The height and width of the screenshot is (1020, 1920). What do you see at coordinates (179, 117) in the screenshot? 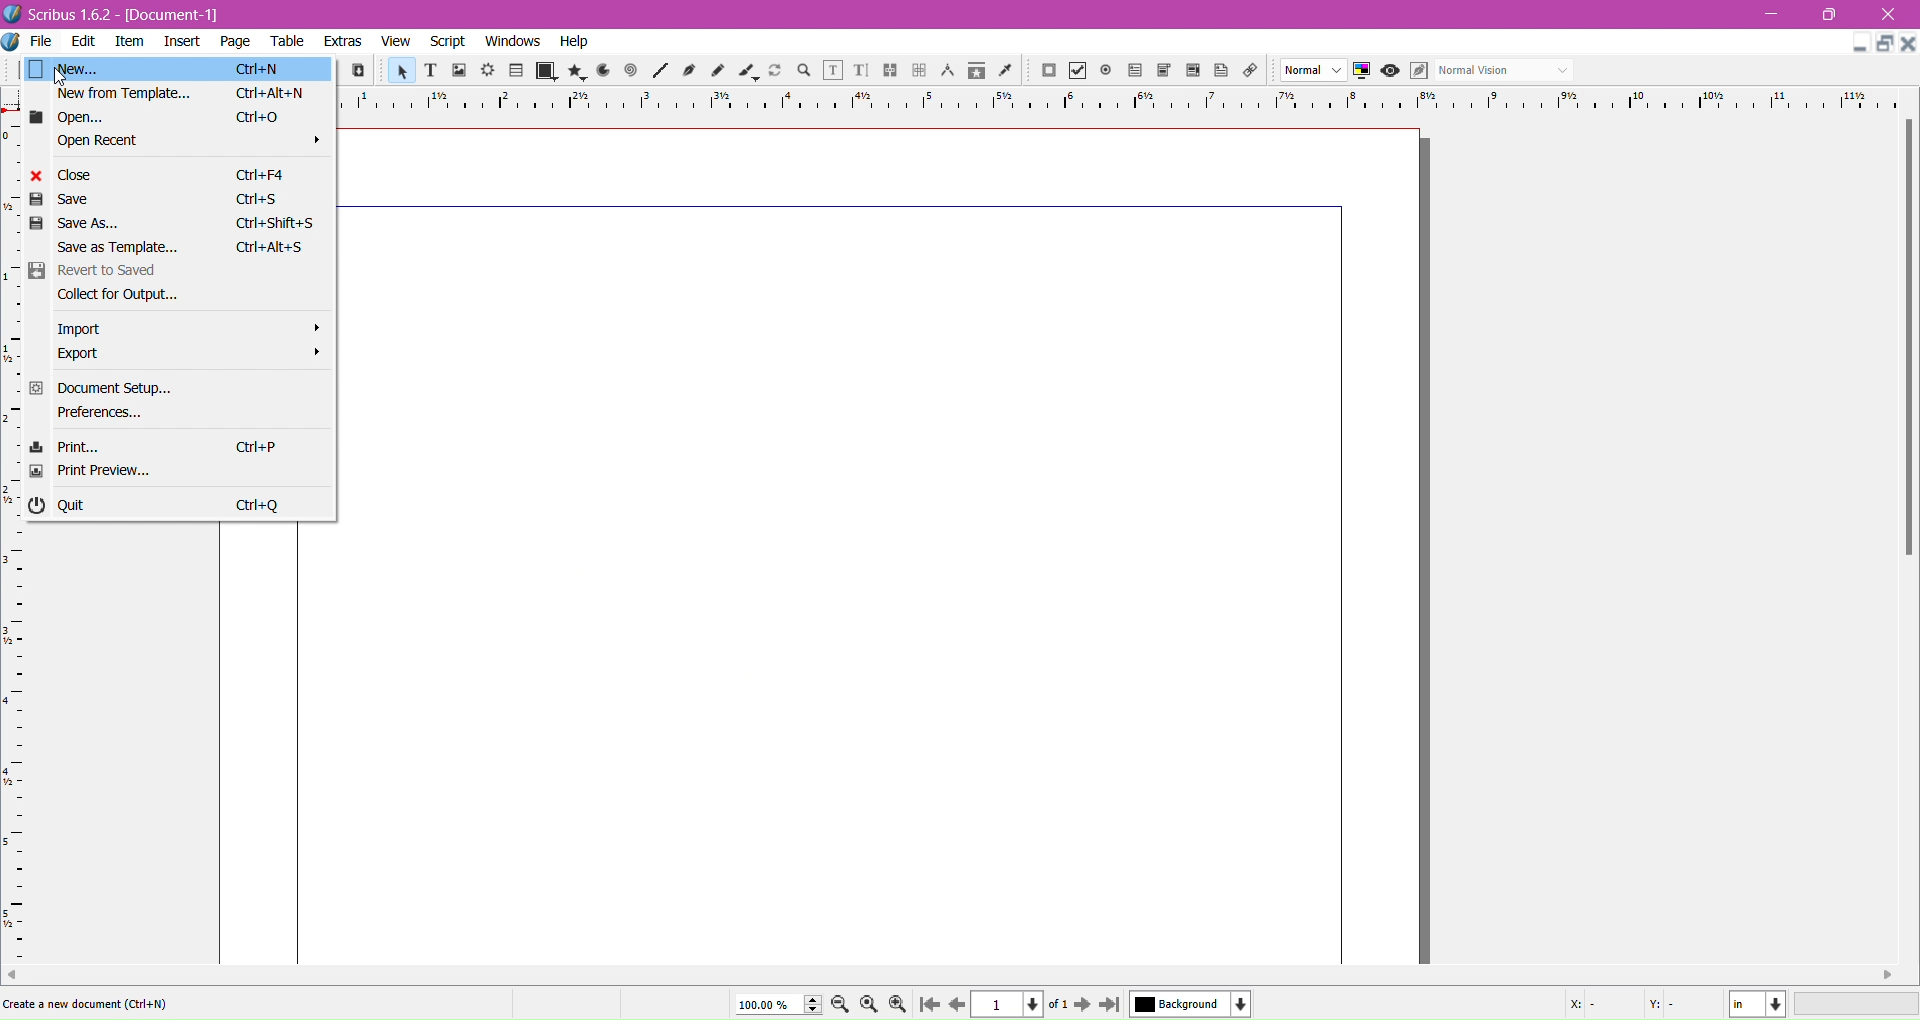
I see `Open` at bounding box center [179, 117].